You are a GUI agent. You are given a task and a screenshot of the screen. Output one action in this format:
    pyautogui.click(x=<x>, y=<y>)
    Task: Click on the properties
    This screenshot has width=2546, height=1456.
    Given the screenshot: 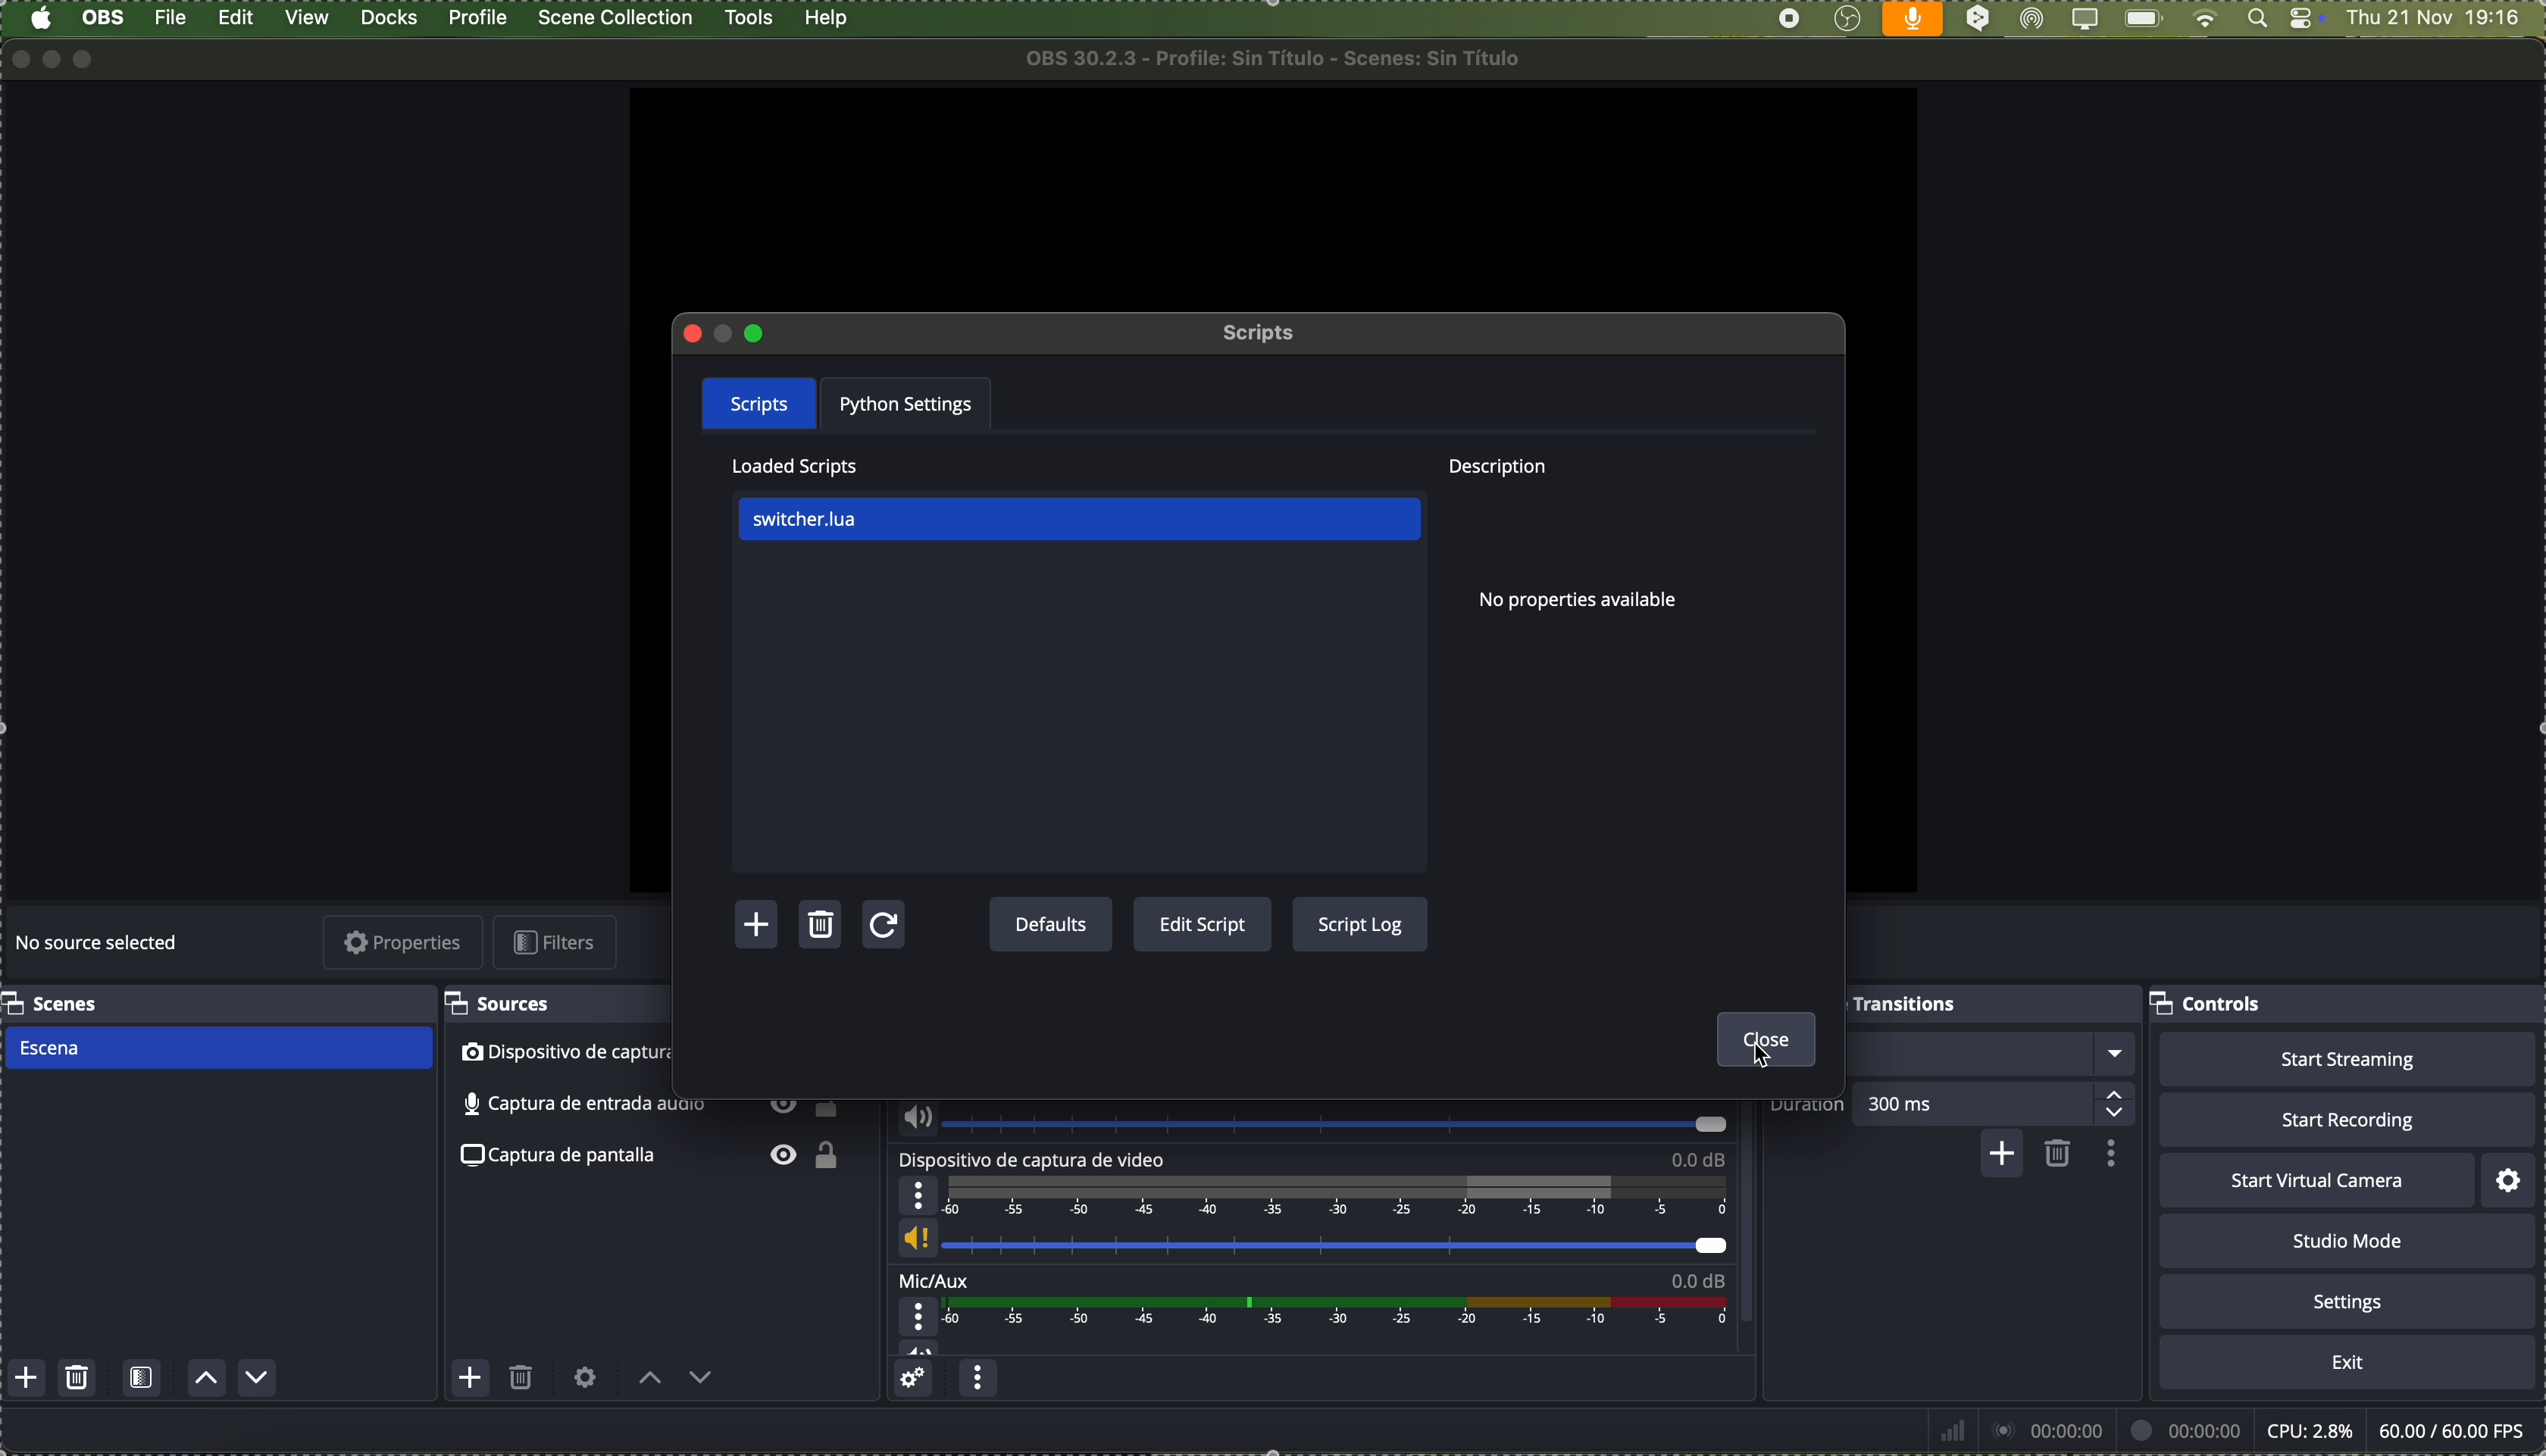 What is the action you would take?
    pyautogui.click(x=405, y=944)
    